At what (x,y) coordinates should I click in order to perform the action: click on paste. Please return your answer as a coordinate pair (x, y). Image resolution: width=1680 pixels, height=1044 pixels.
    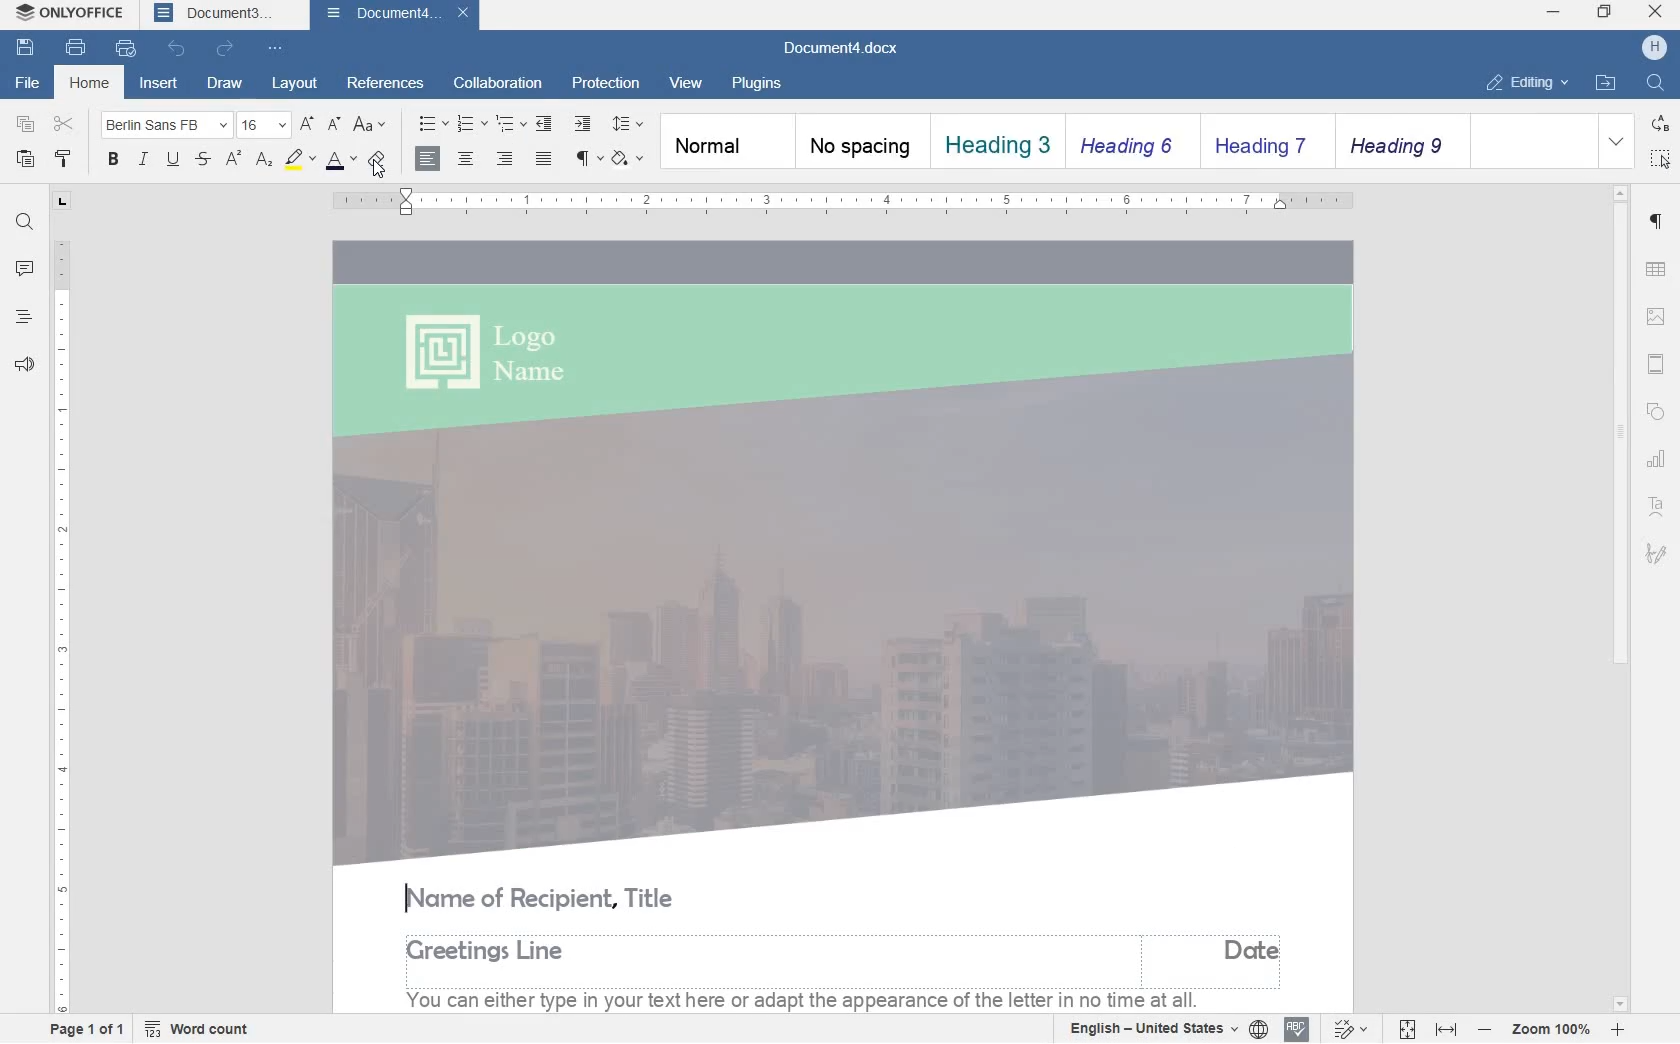
    Looking at the image, I should click on (26, 159).